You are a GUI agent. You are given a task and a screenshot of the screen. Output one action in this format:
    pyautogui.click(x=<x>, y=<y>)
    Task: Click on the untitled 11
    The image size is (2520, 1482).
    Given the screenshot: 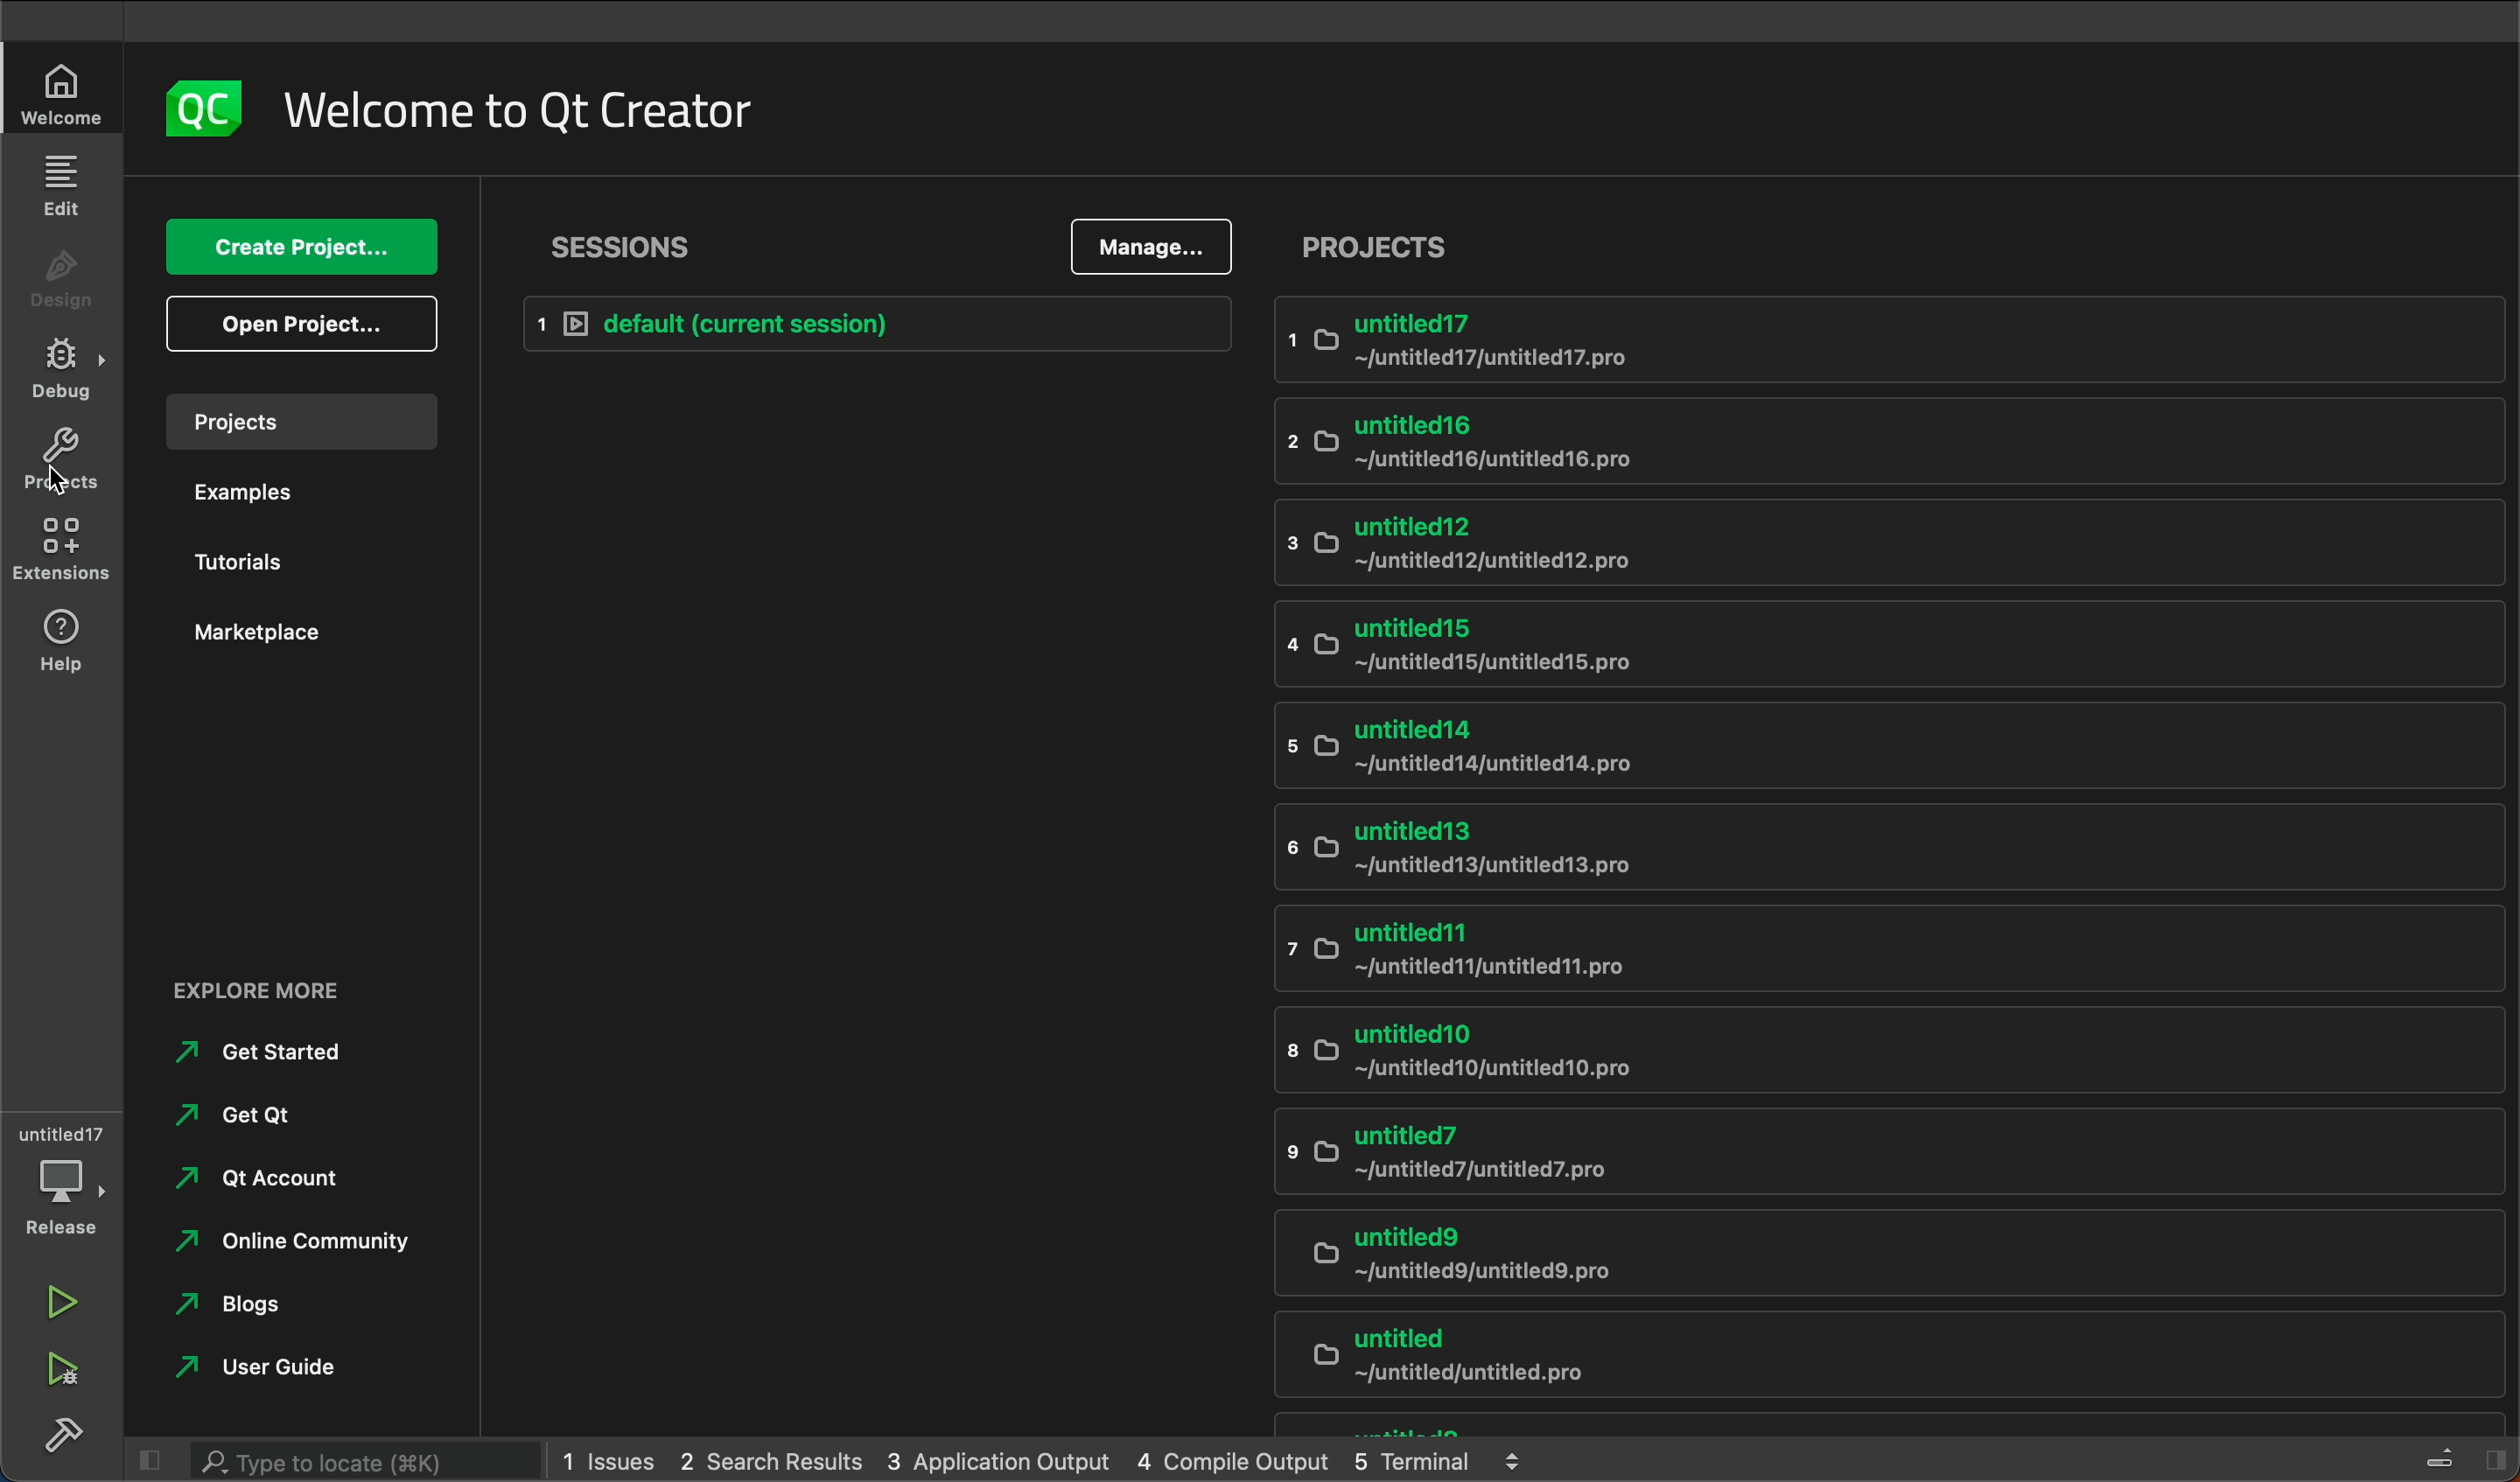 What is the action you would take?
    pyautogui.click(x=1798, y=947)
    